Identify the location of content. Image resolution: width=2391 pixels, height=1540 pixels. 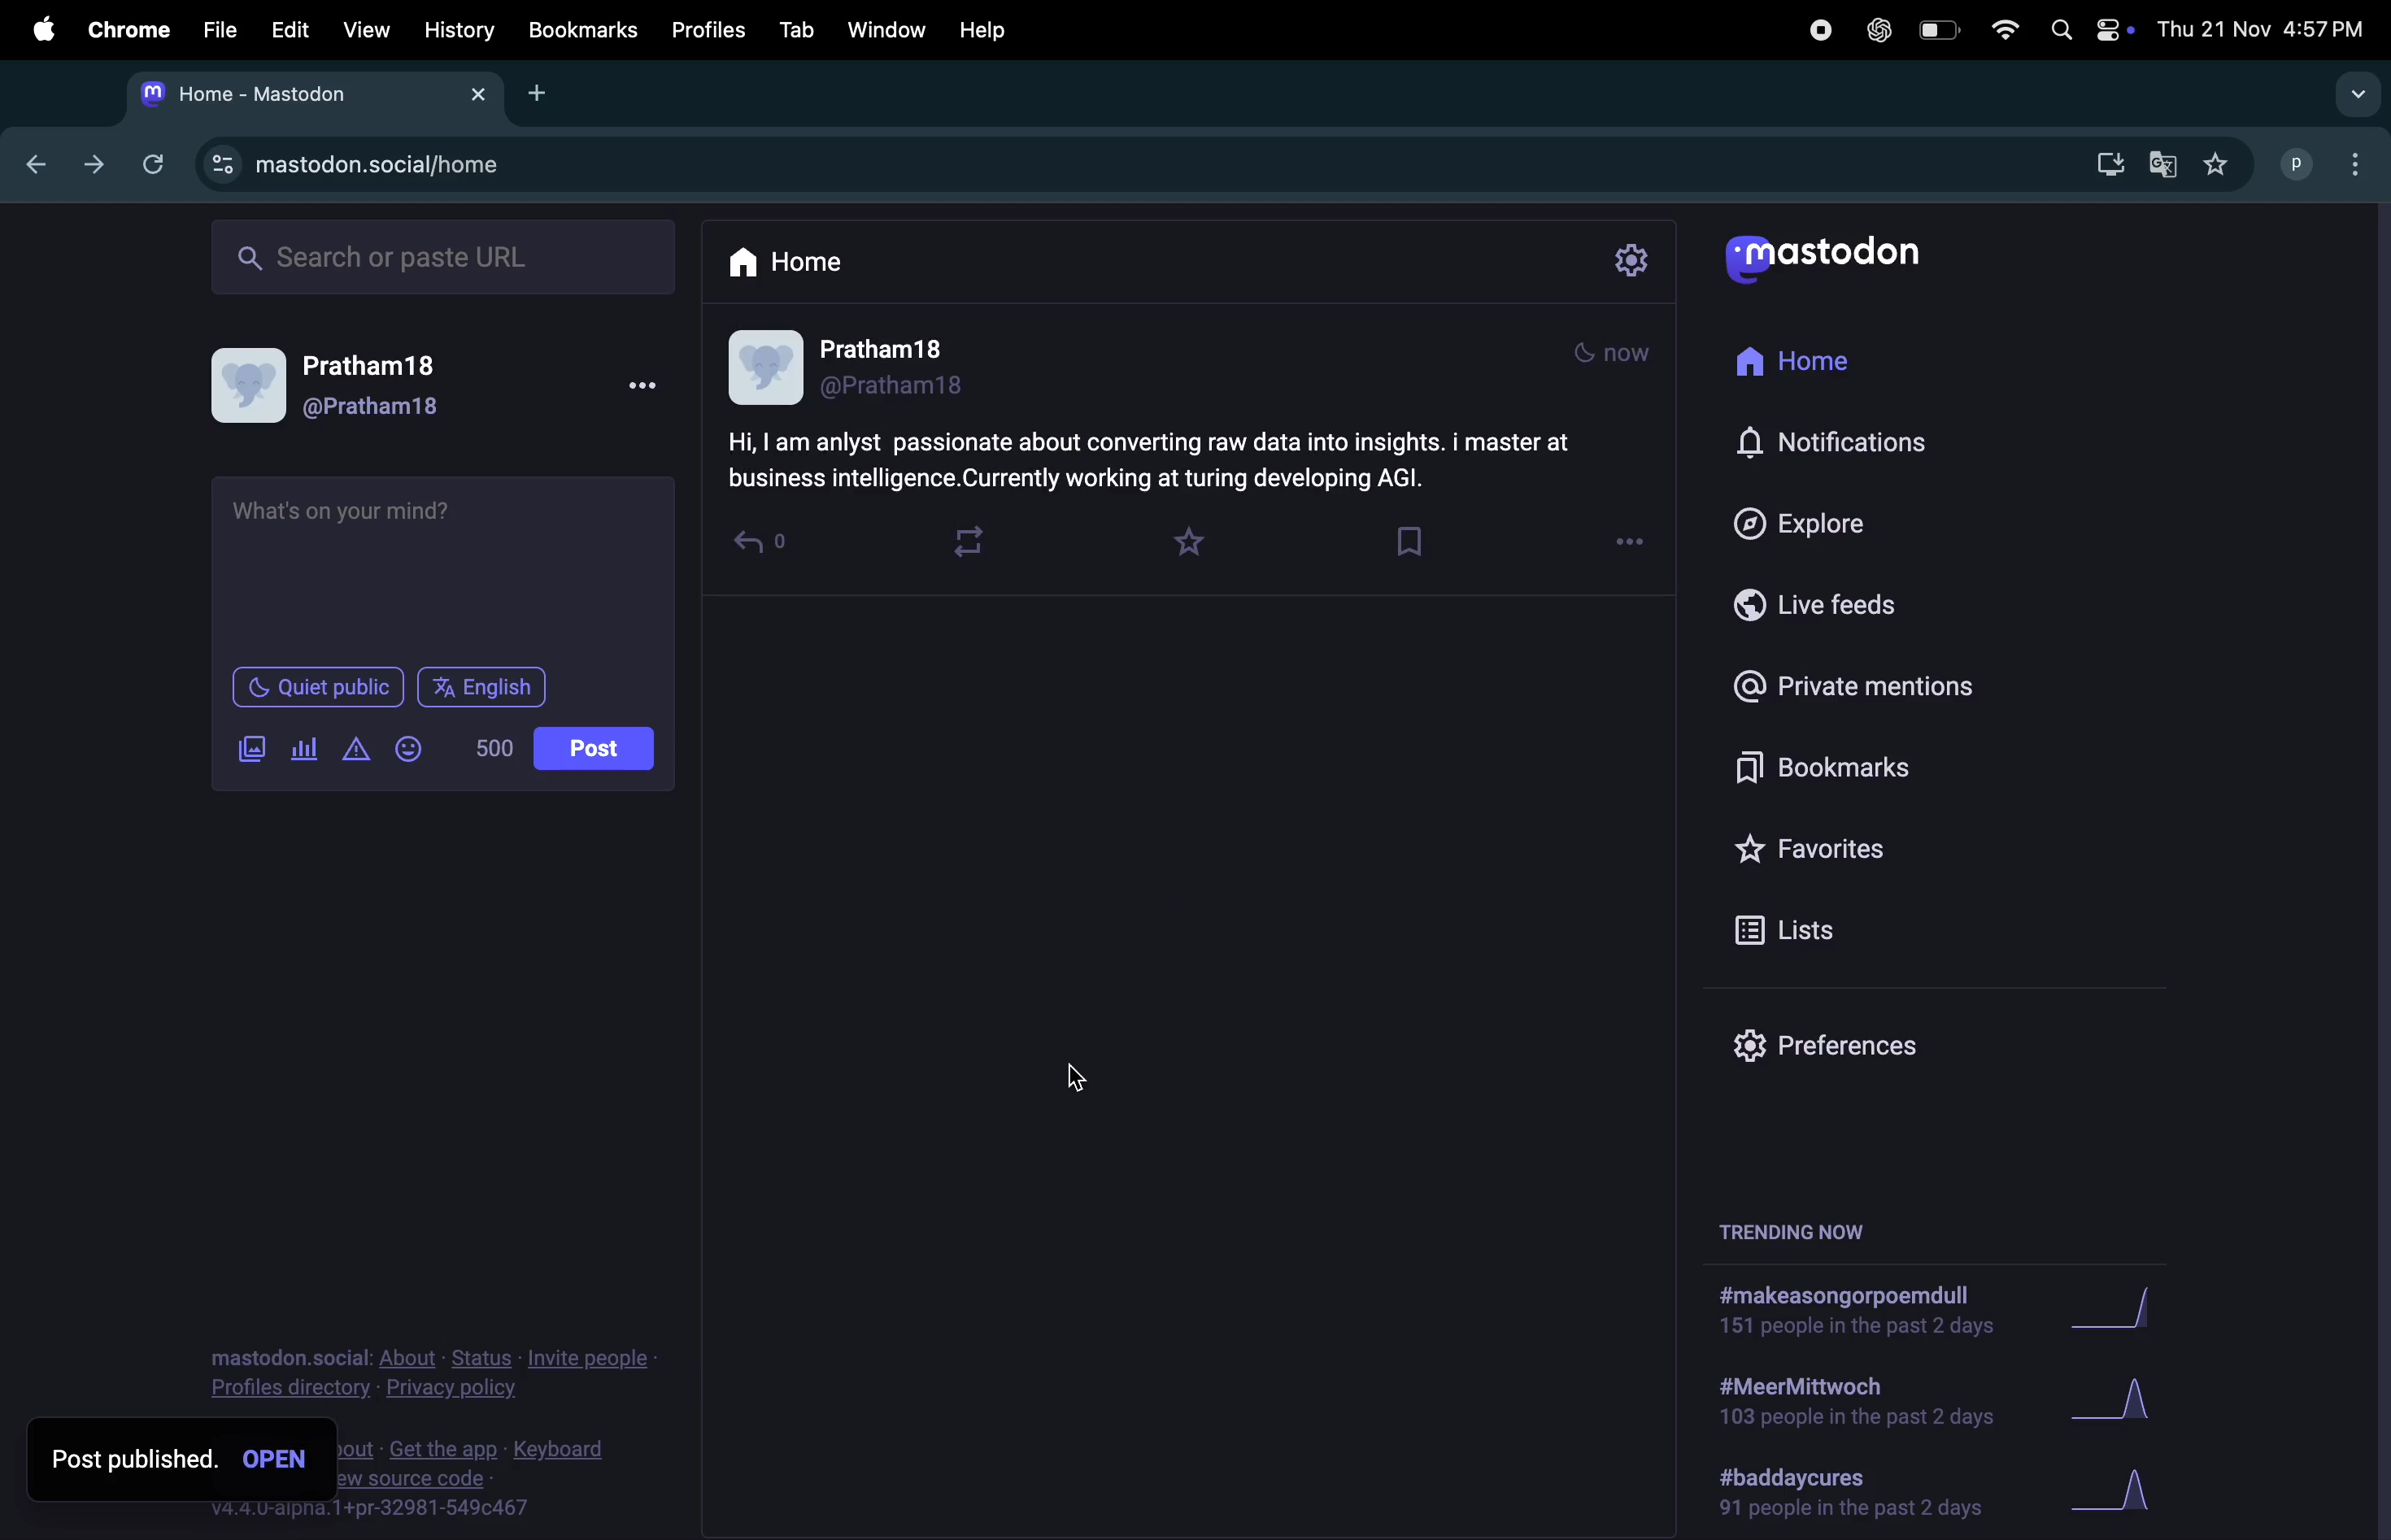
(1173, 456).